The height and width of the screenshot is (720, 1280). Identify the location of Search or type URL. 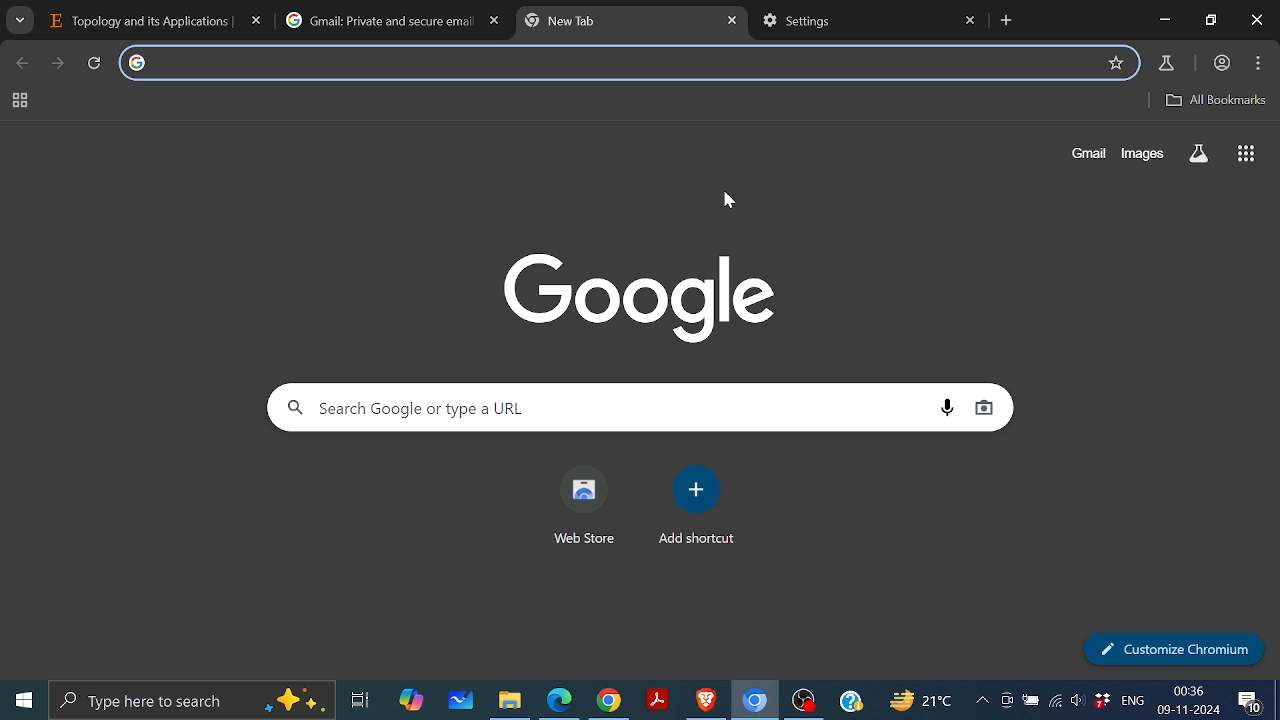
(624, 60).